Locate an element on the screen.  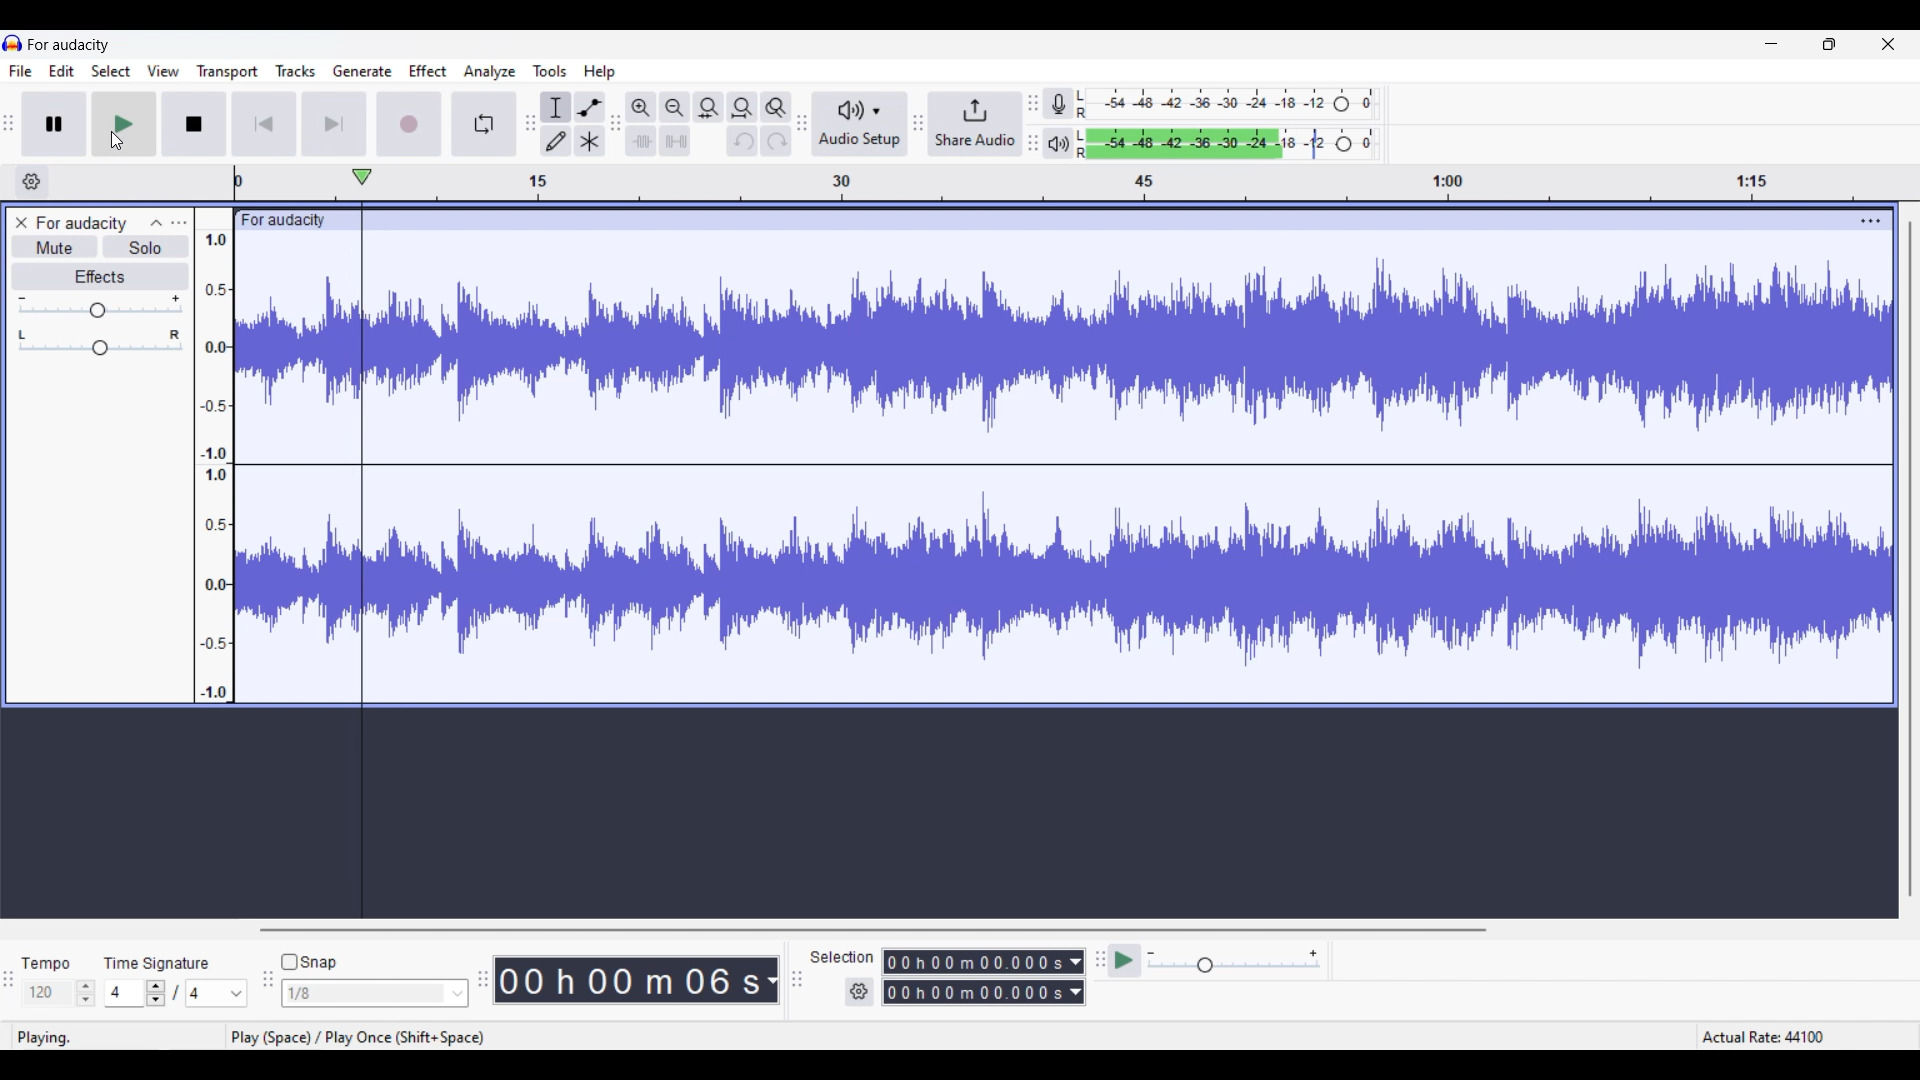
Cursor clicking on play is located at coordinates (117, 142).